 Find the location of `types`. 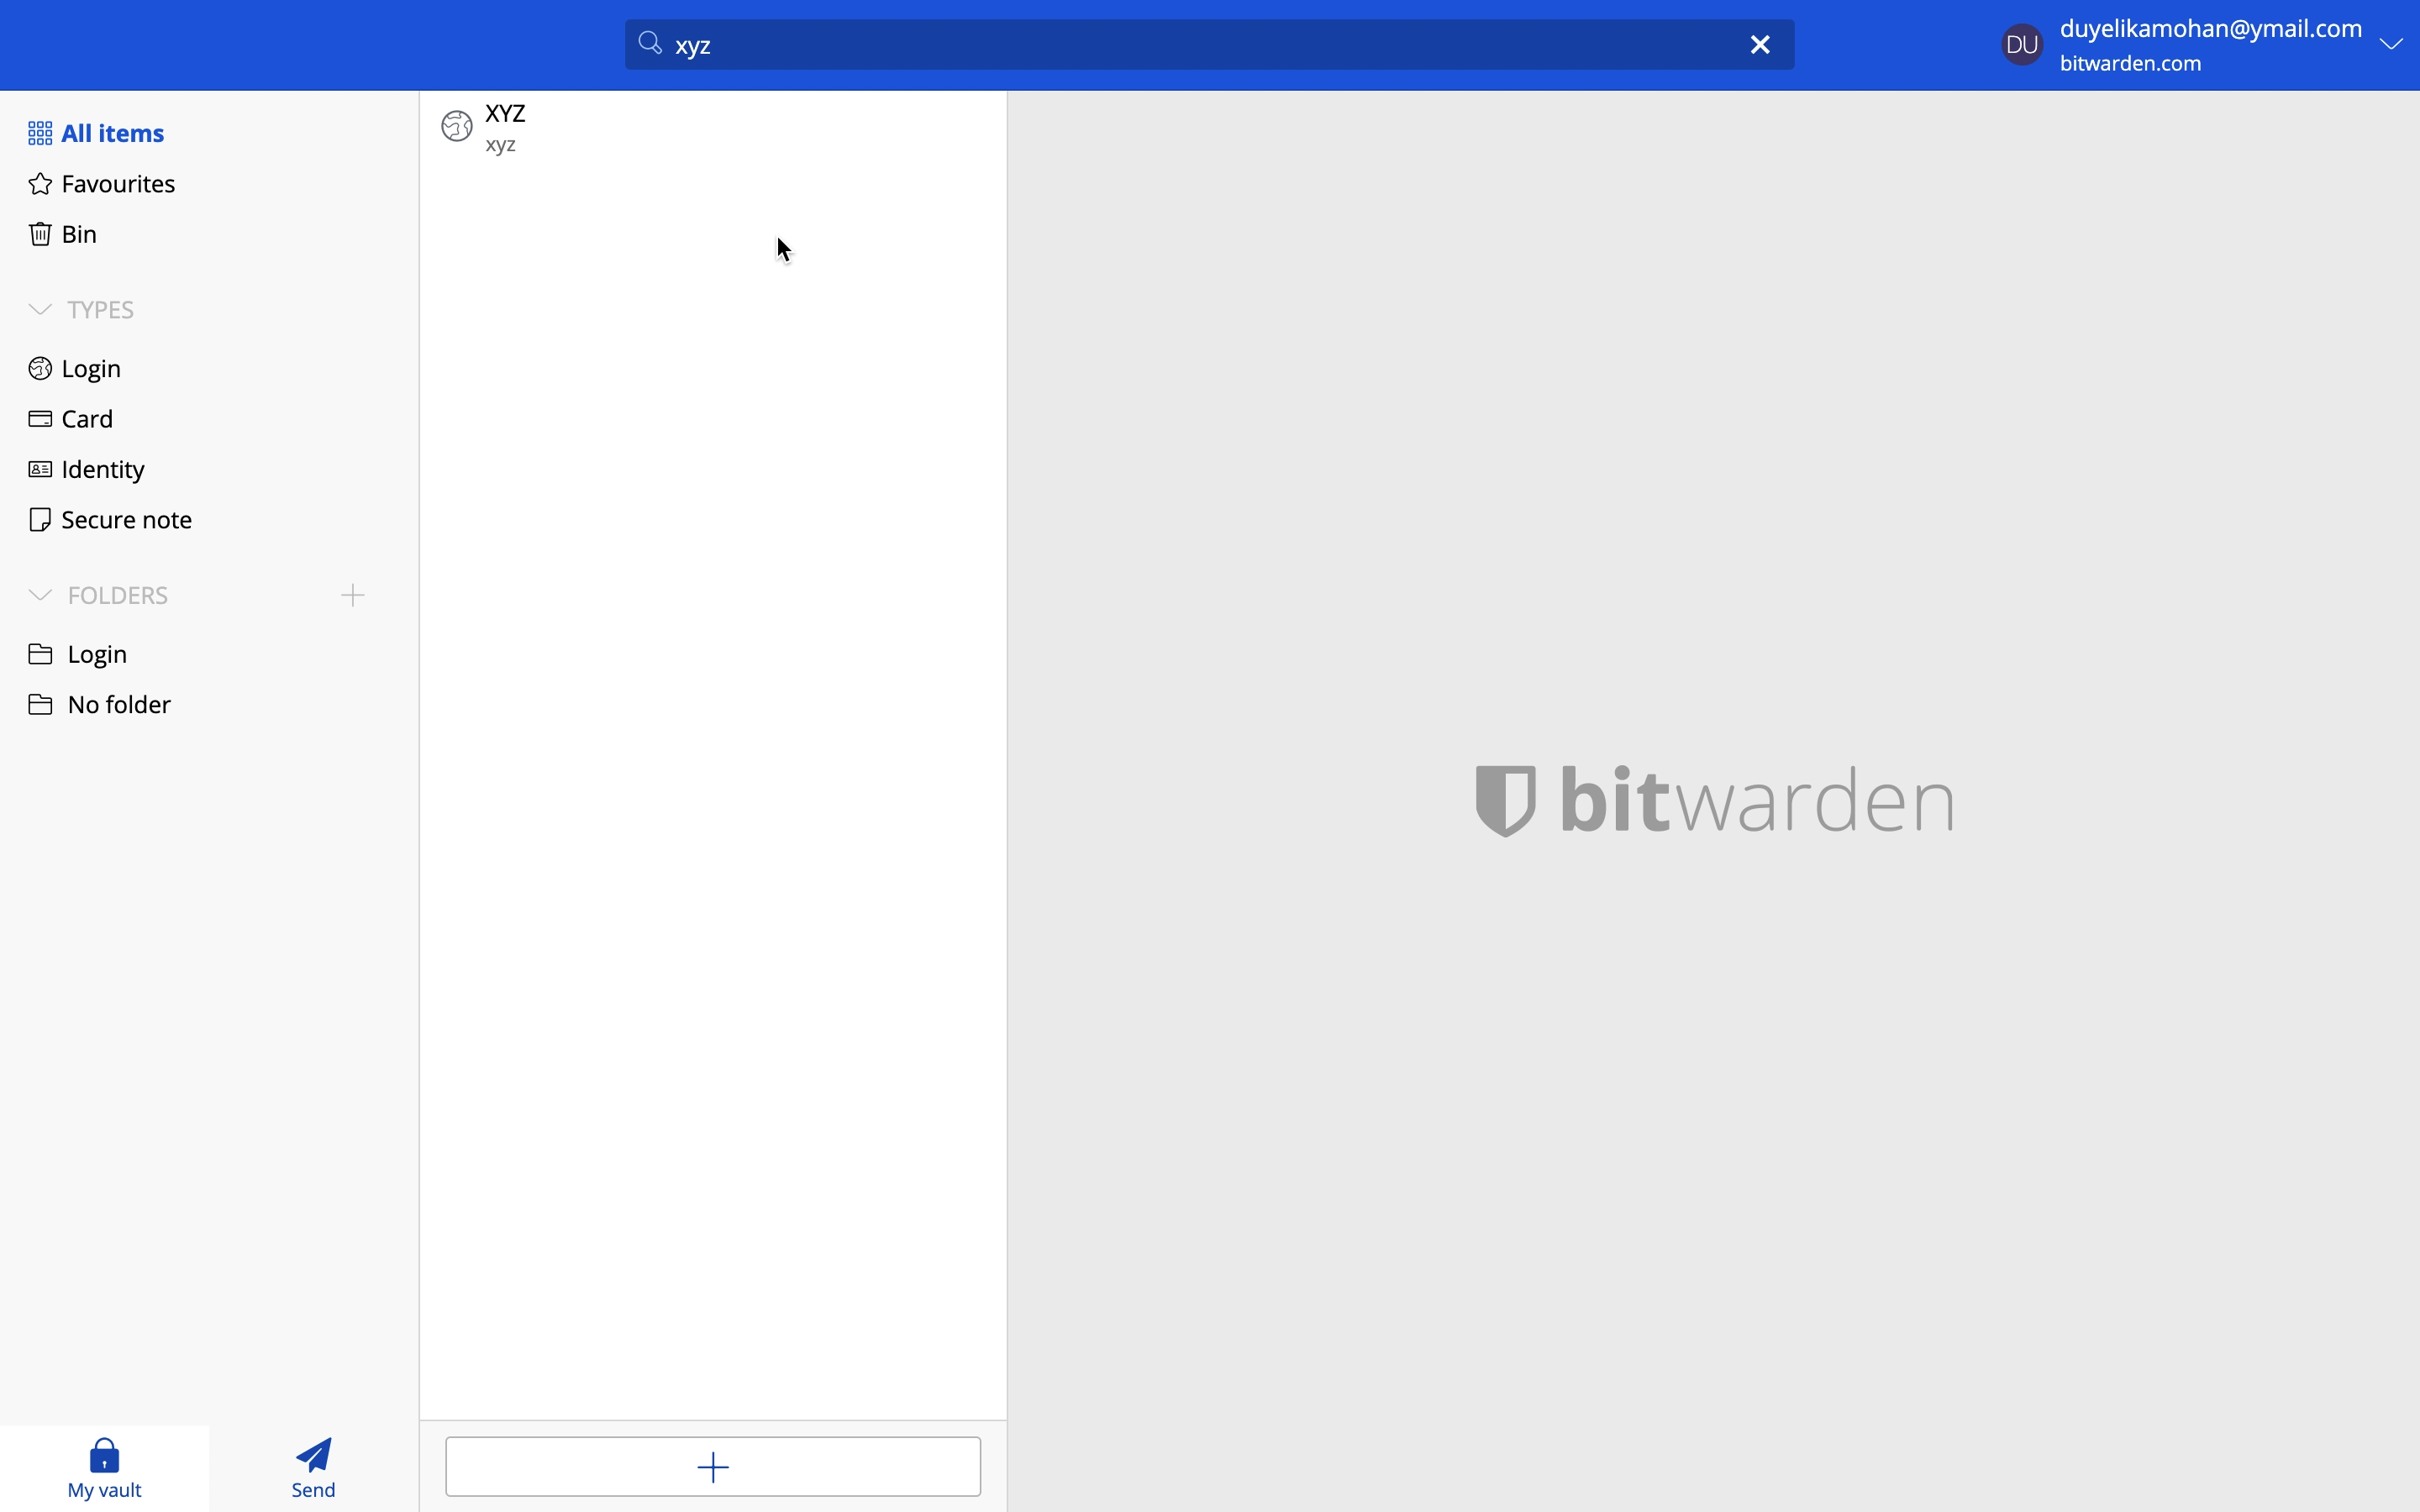

types is located at coordinates (96, 310).